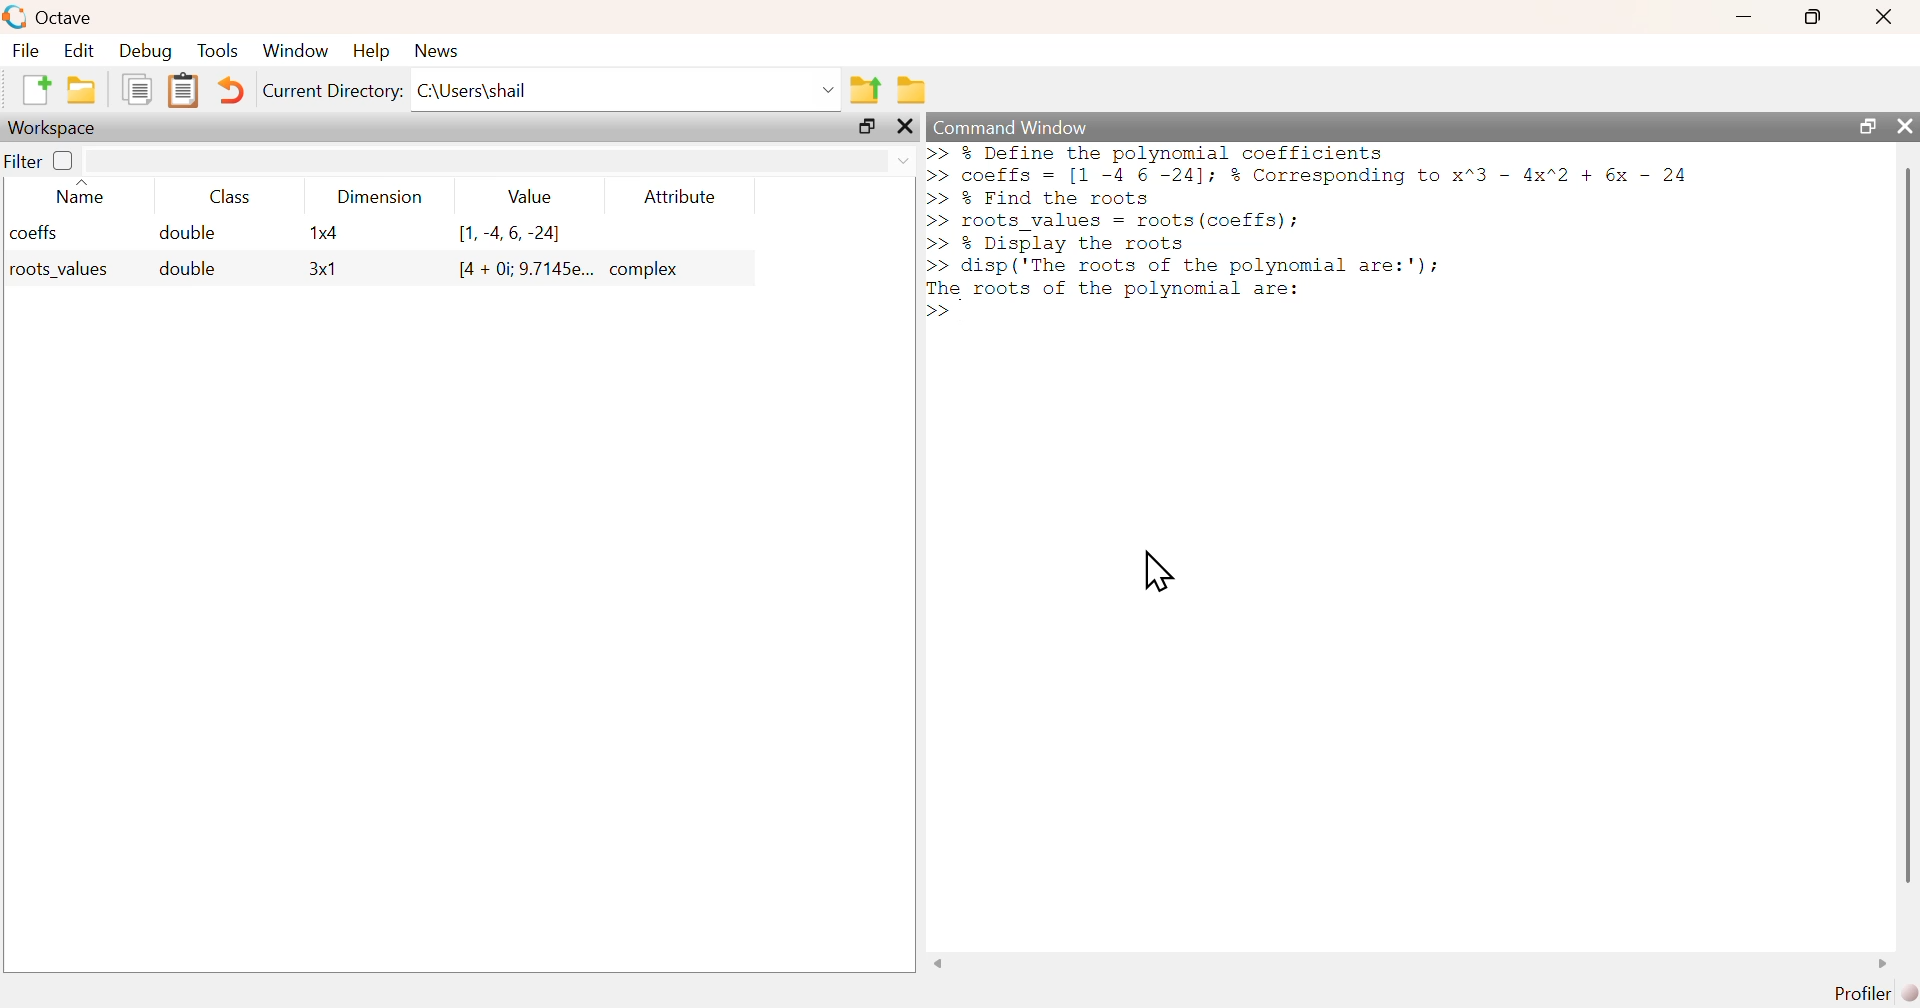 The image size is (1920, 1008). I want to click on Tools, so click(218, 50).